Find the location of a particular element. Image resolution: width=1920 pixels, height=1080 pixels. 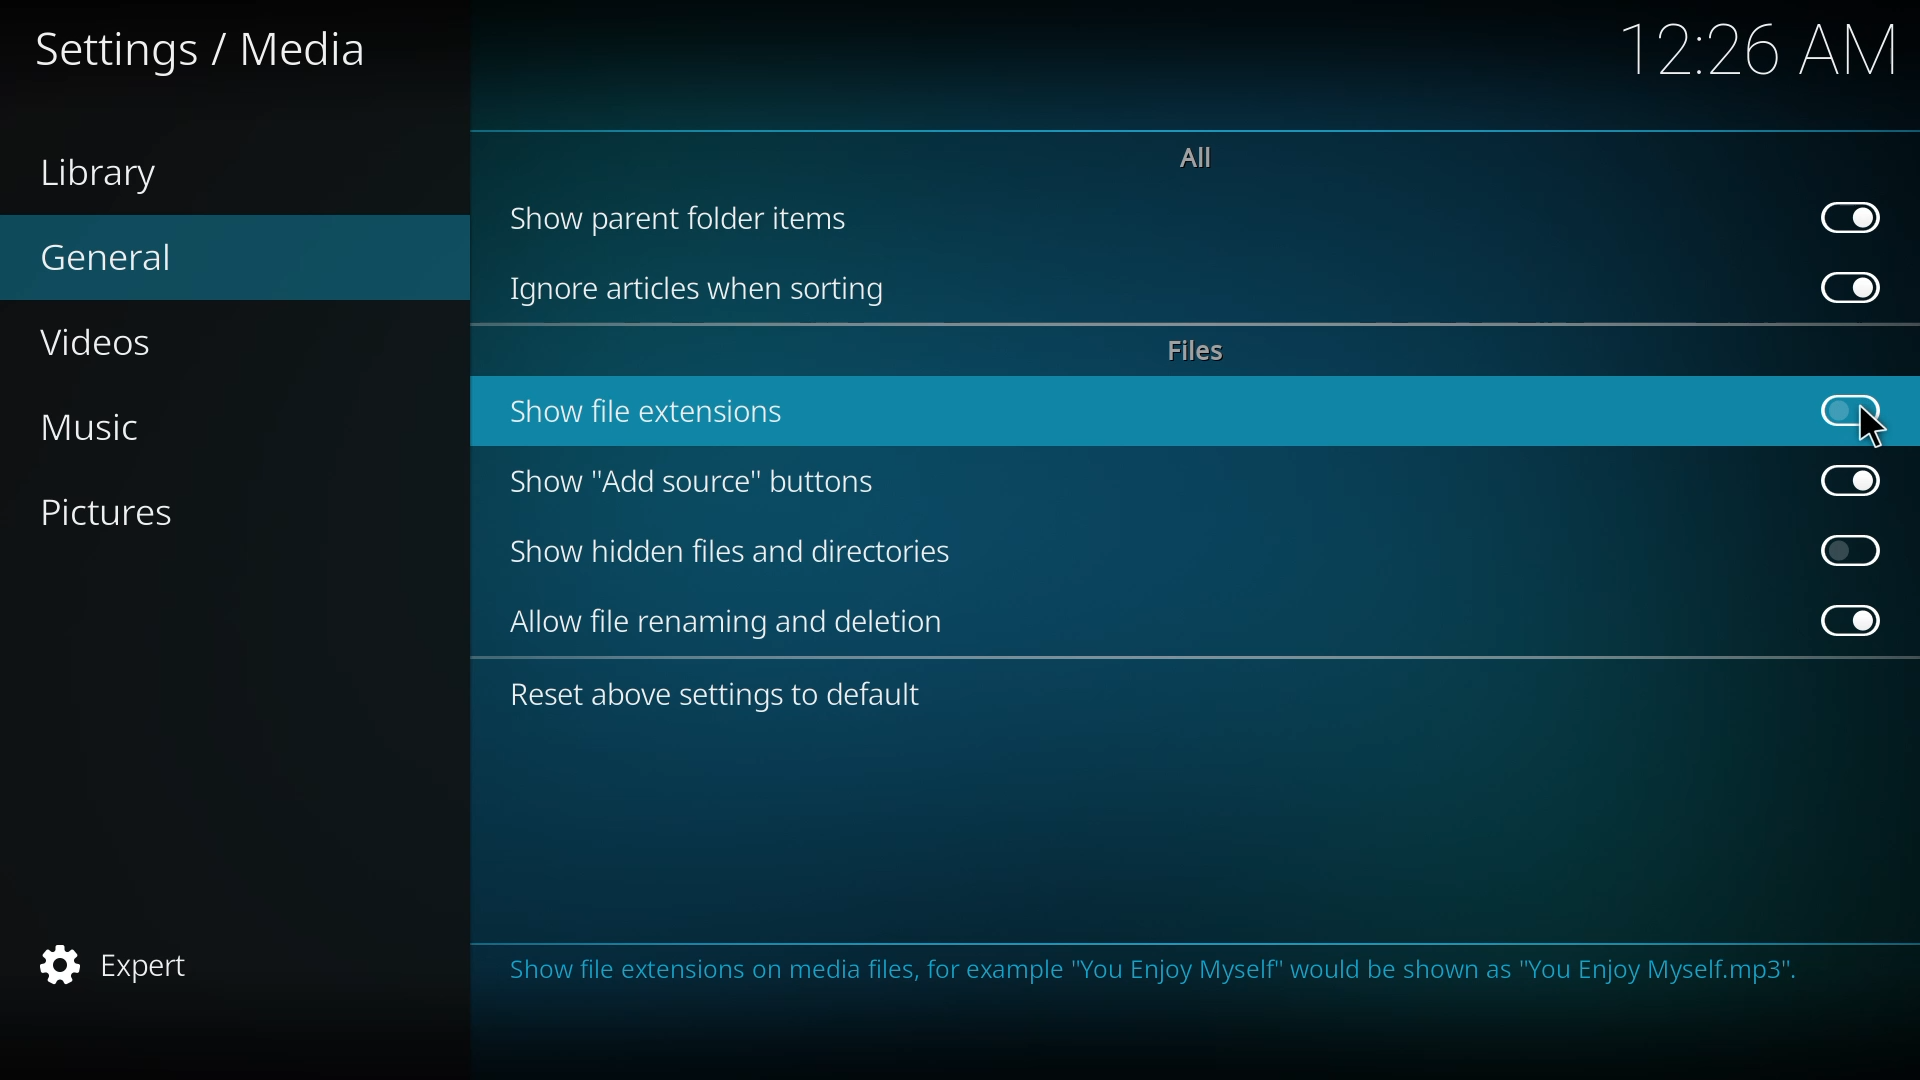

music is located at coordinates (108, 430).